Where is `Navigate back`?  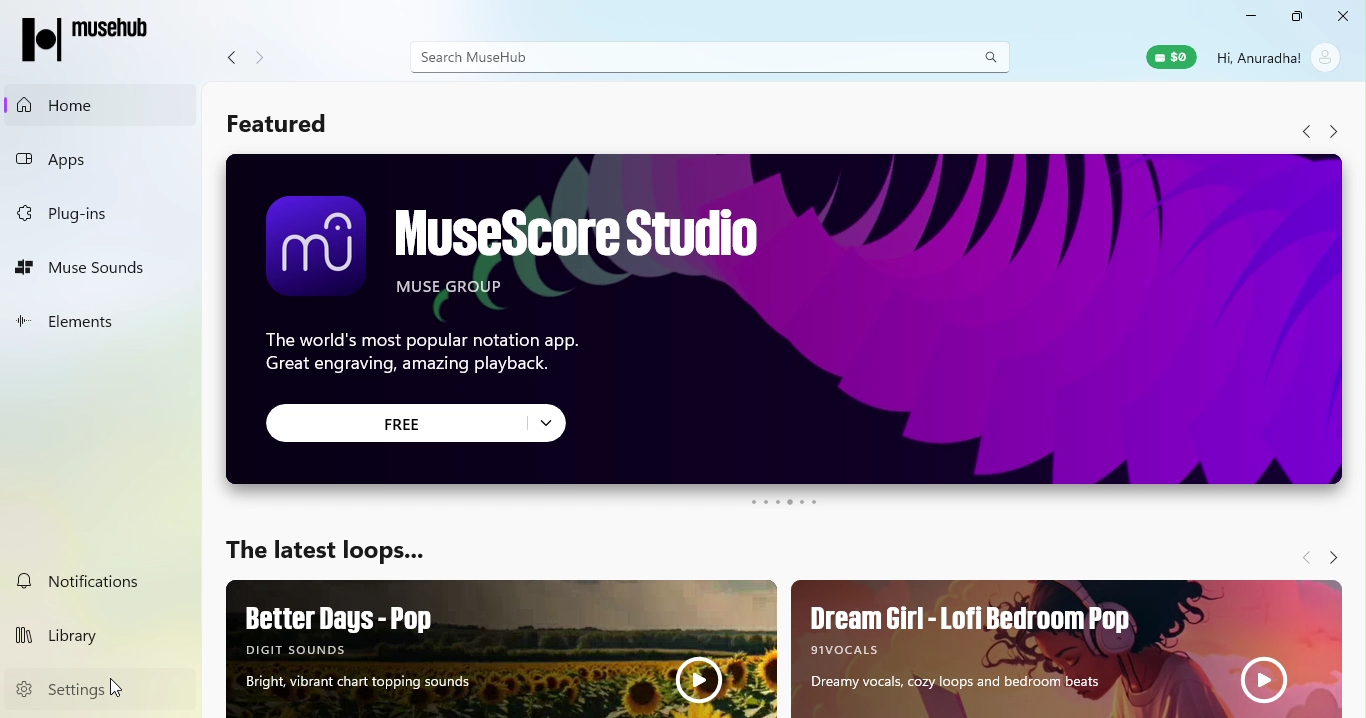 Navigate back is located at coordinates (1304, 558).